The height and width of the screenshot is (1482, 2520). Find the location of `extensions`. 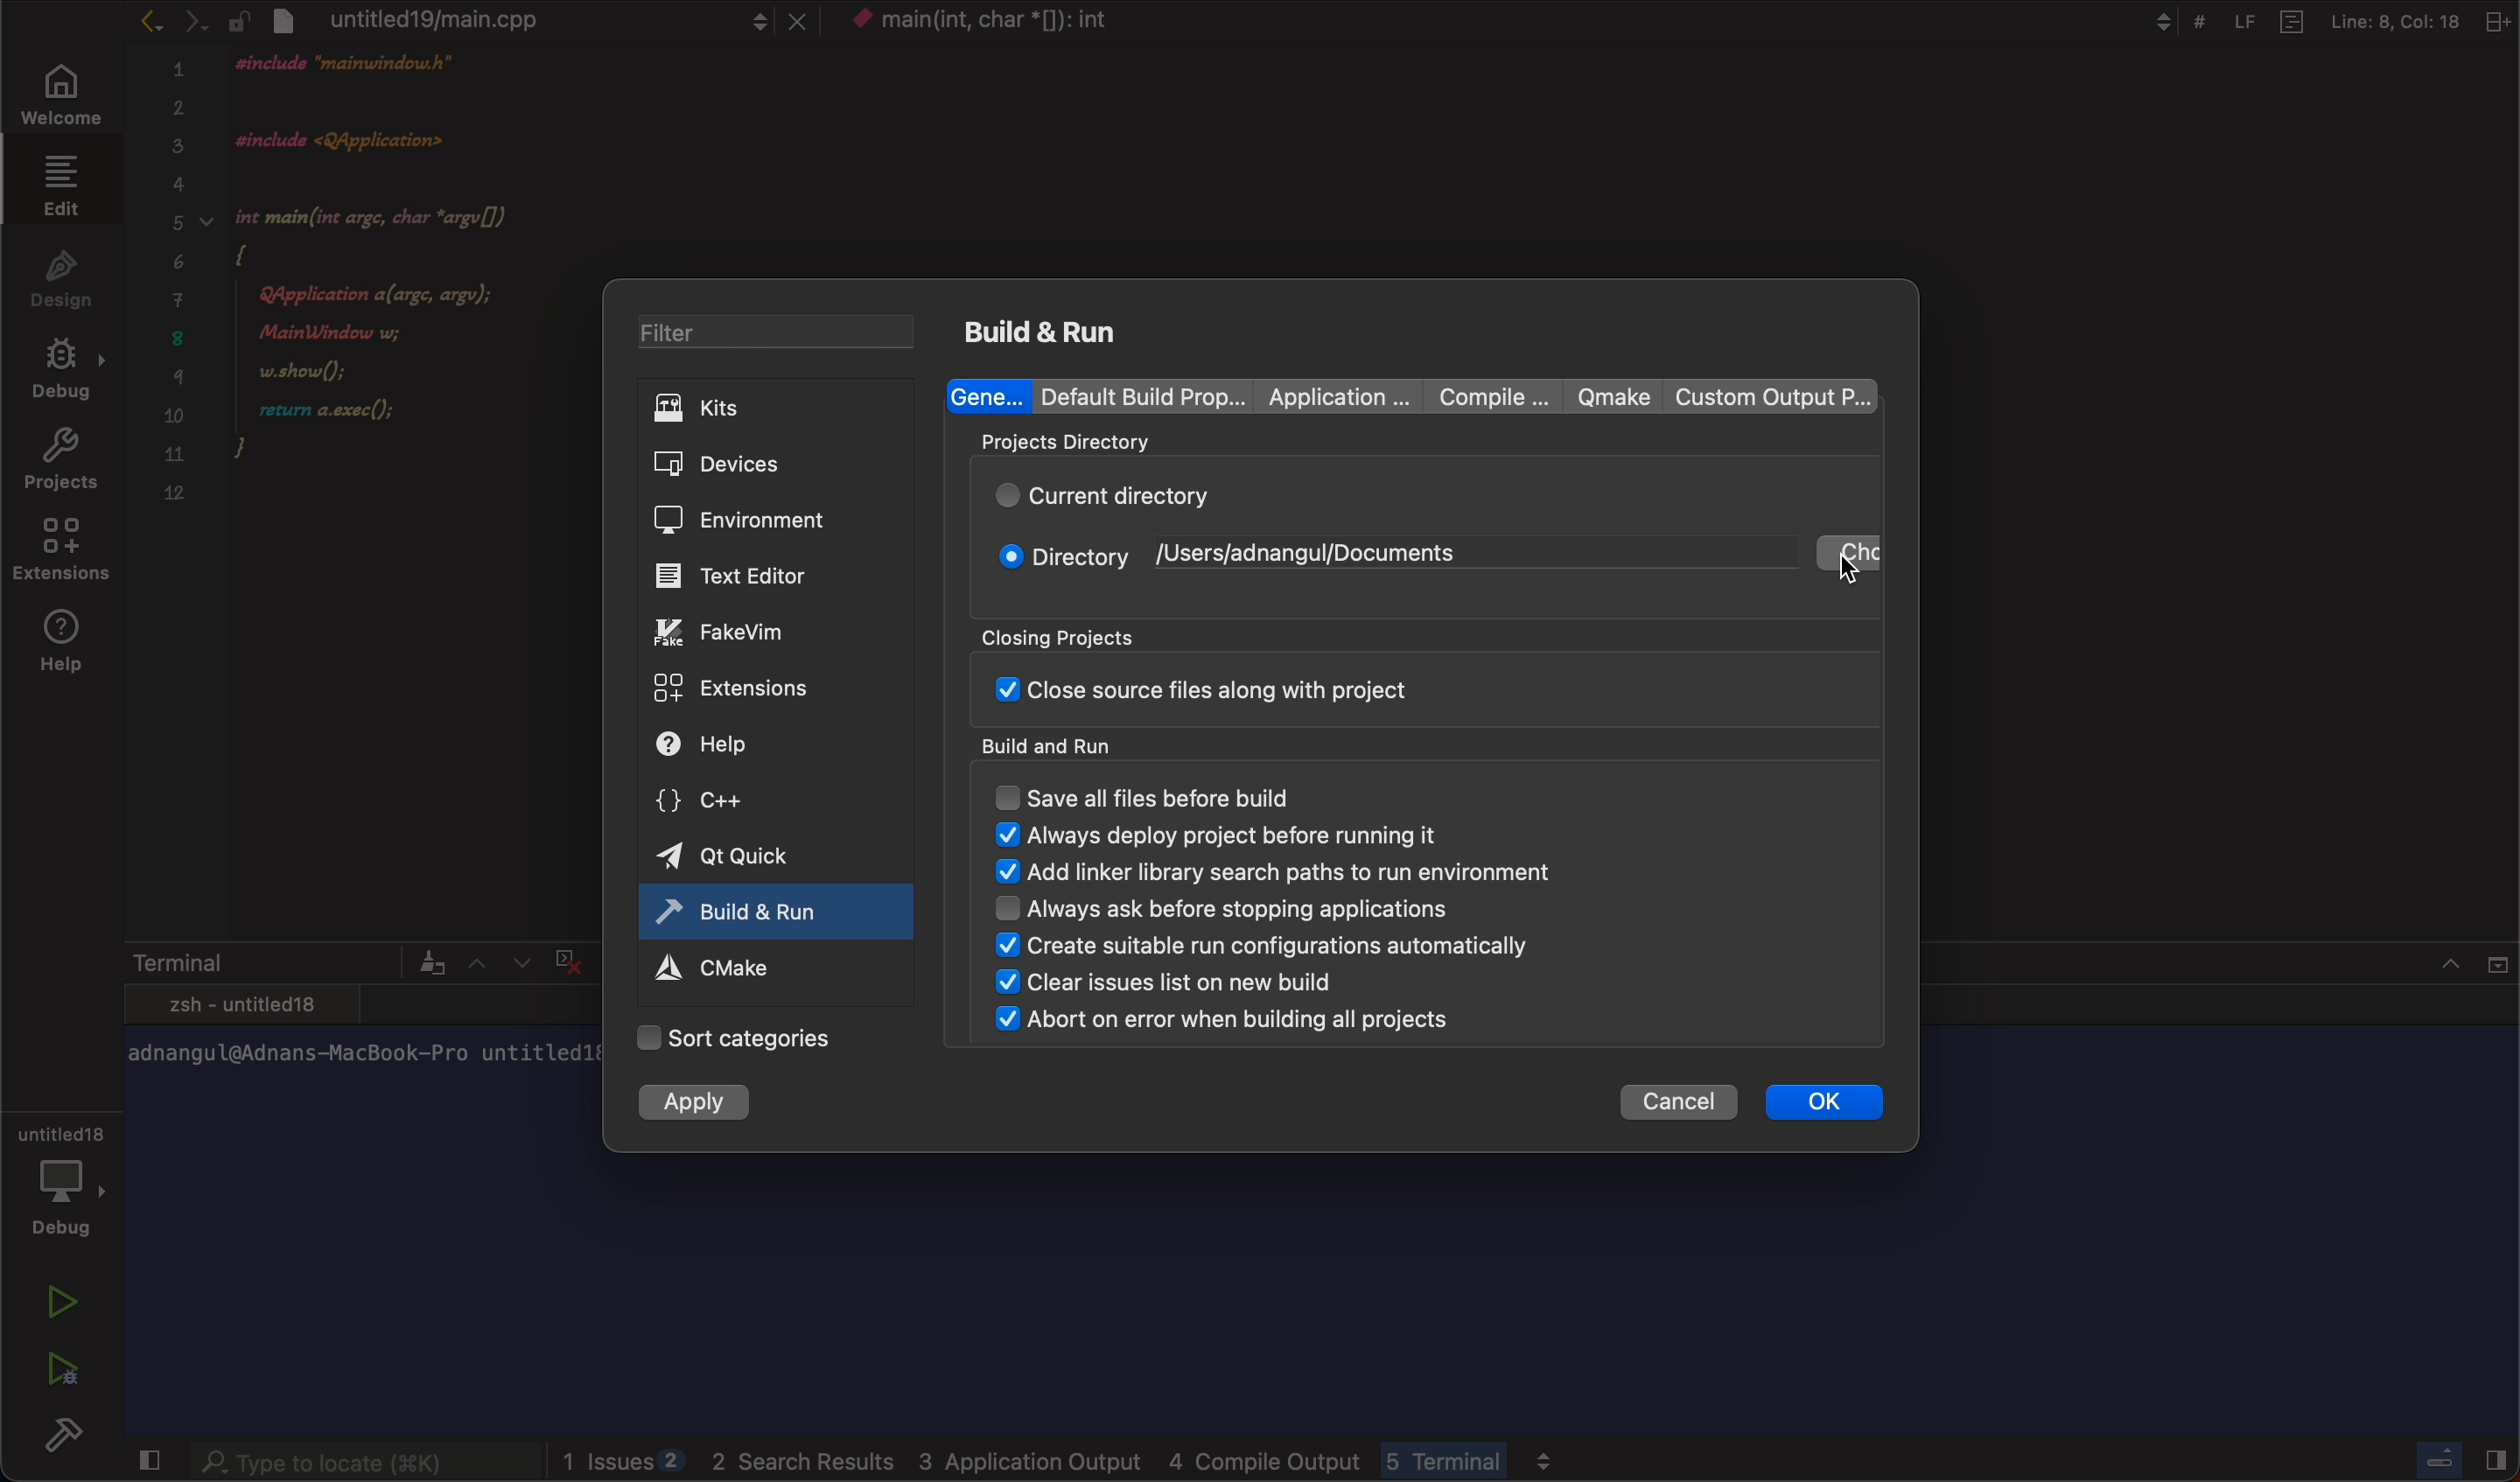

extensions is located at coordinates (59, 547).